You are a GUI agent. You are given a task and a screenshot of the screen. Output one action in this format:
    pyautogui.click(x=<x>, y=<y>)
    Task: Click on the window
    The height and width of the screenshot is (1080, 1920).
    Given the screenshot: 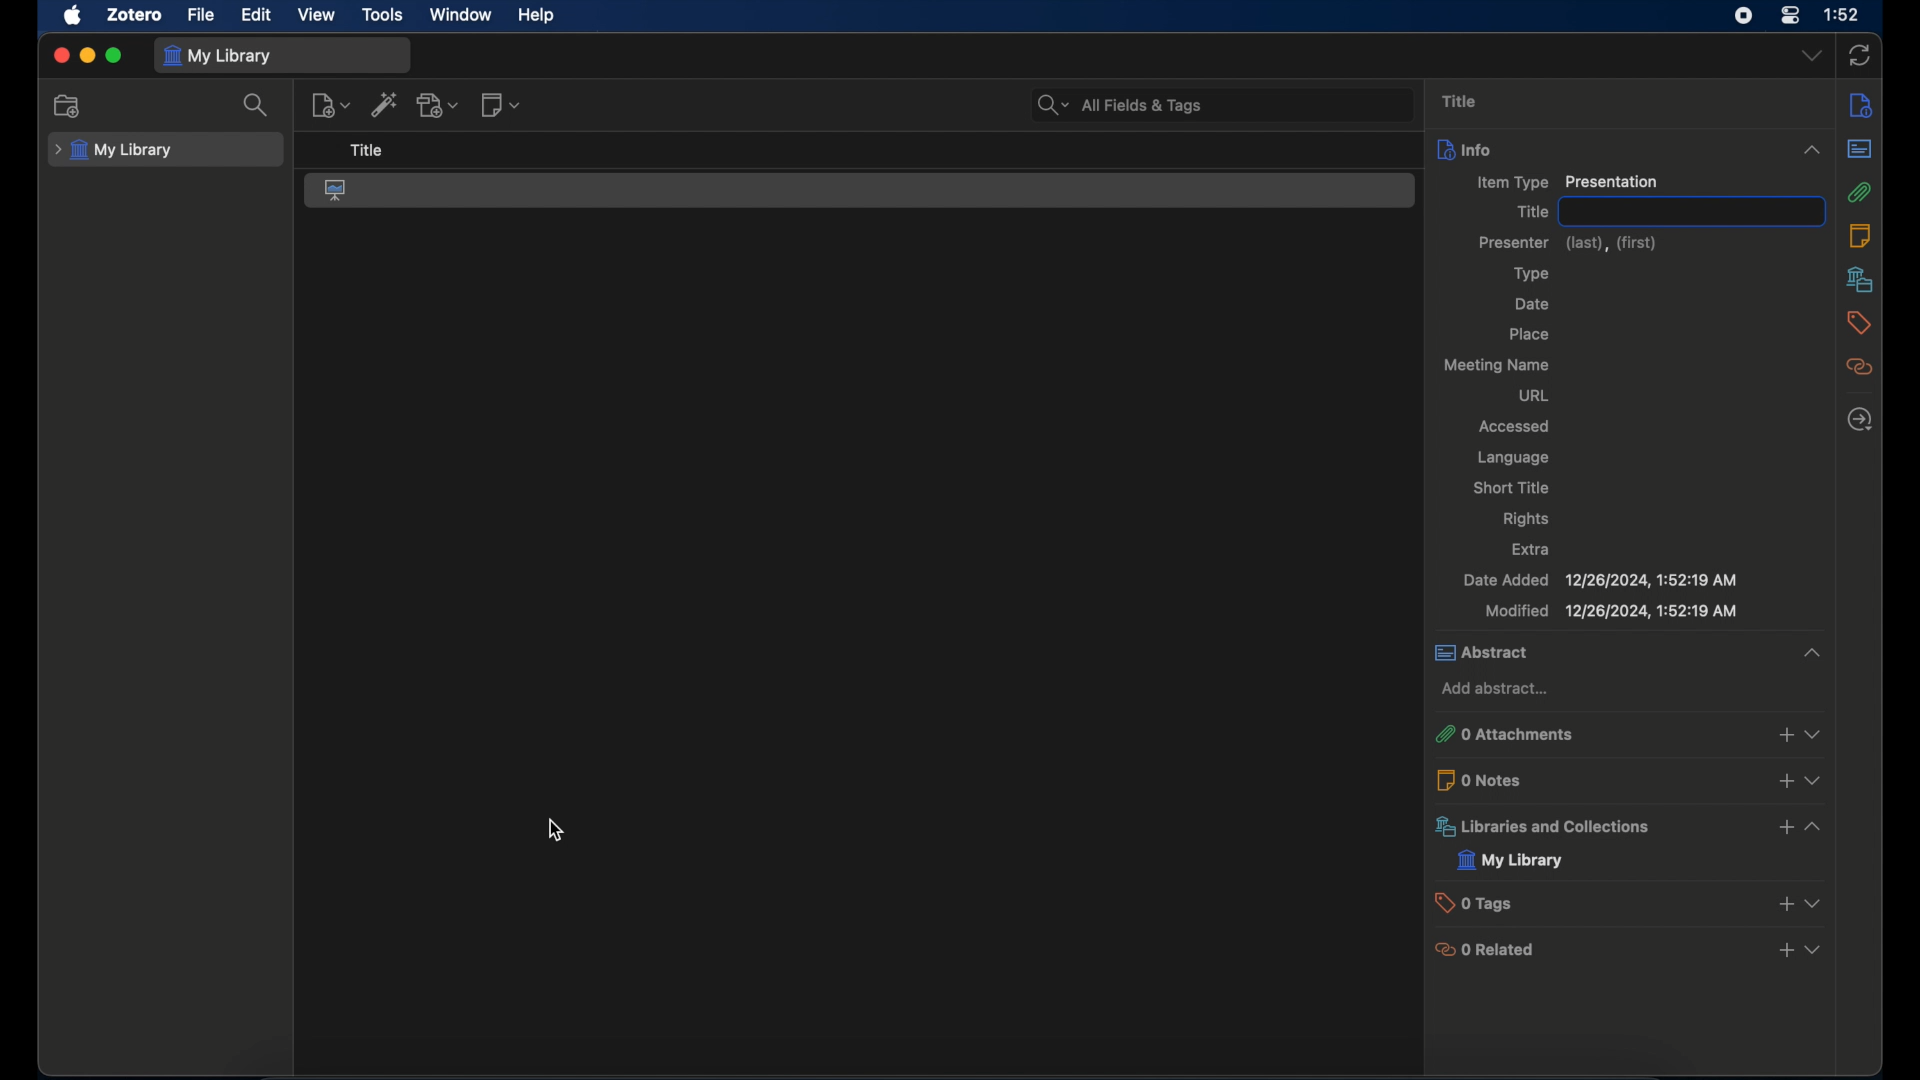 What is the action you would take?
    pyautogui.click(x=462, y=14)
    